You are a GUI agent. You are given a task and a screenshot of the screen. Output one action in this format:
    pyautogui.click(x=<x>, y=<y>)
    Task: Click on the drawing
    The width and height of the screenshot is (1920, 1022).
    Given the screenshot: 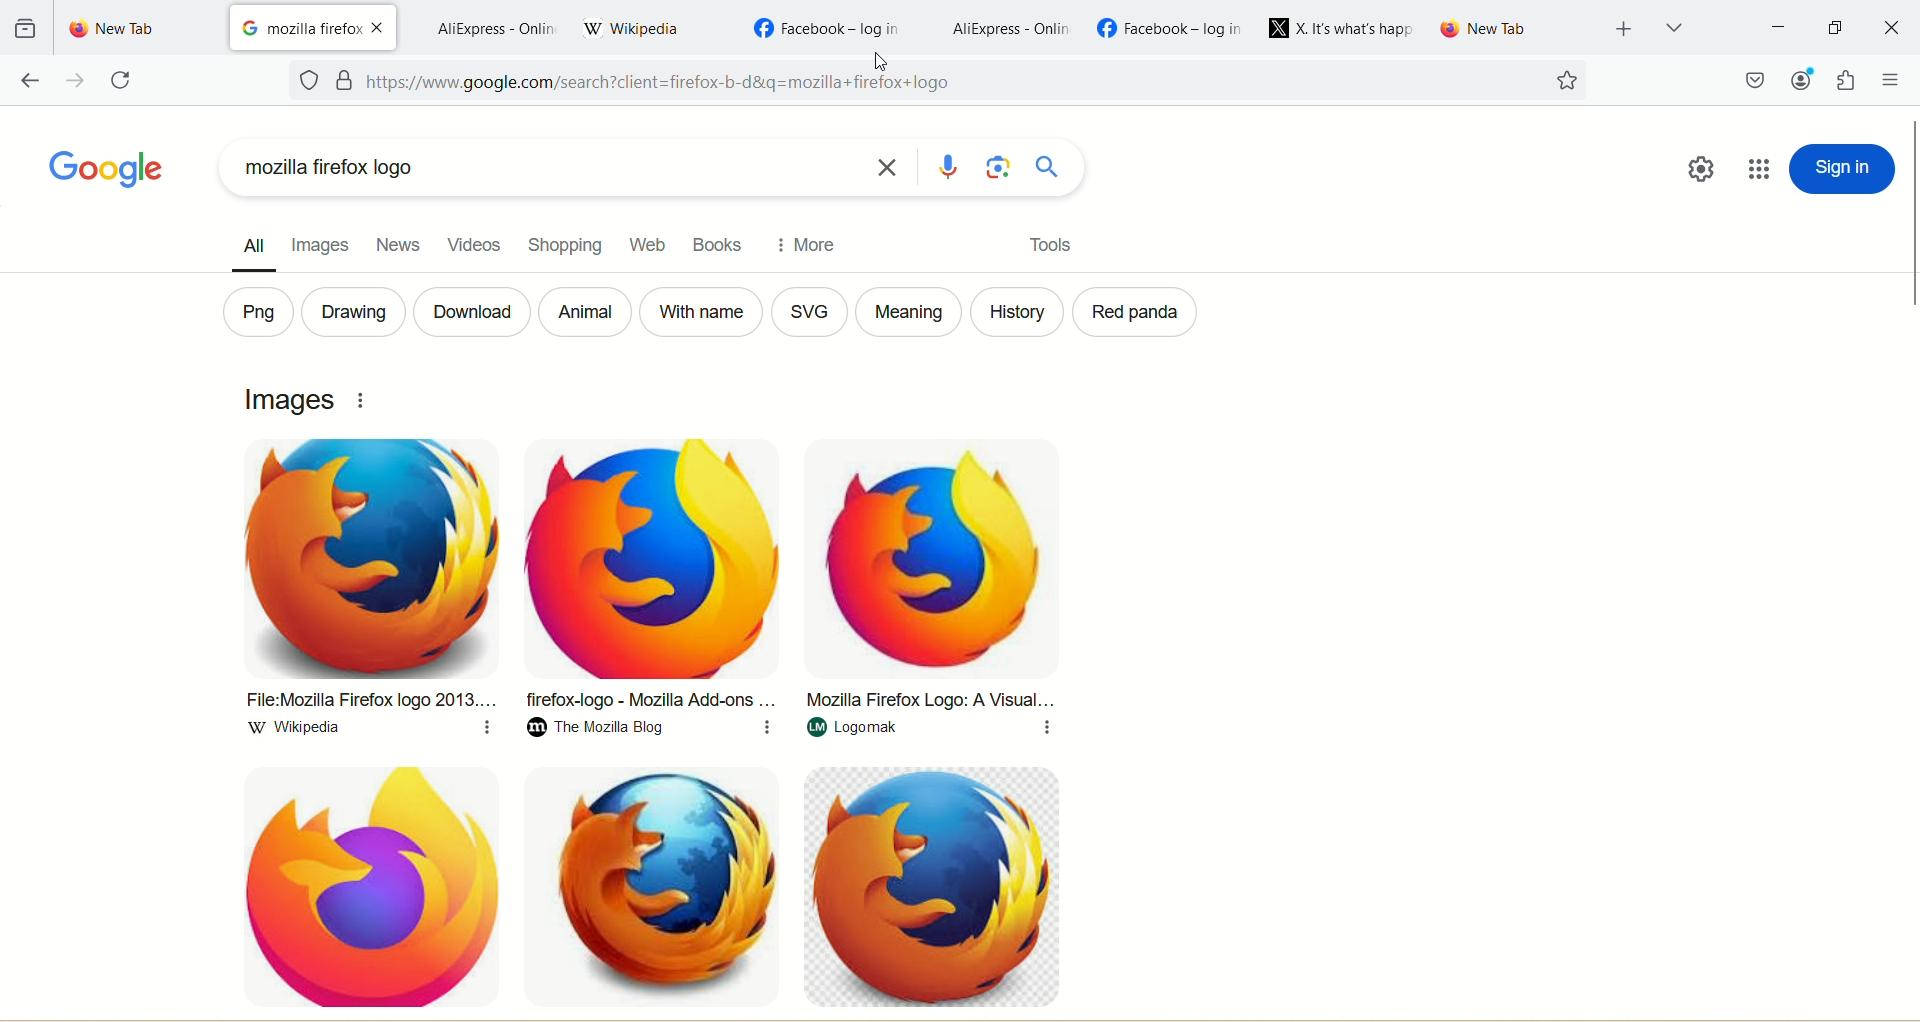 What is the action you would take?
    pyautogui.click(x=350, y=313)
    